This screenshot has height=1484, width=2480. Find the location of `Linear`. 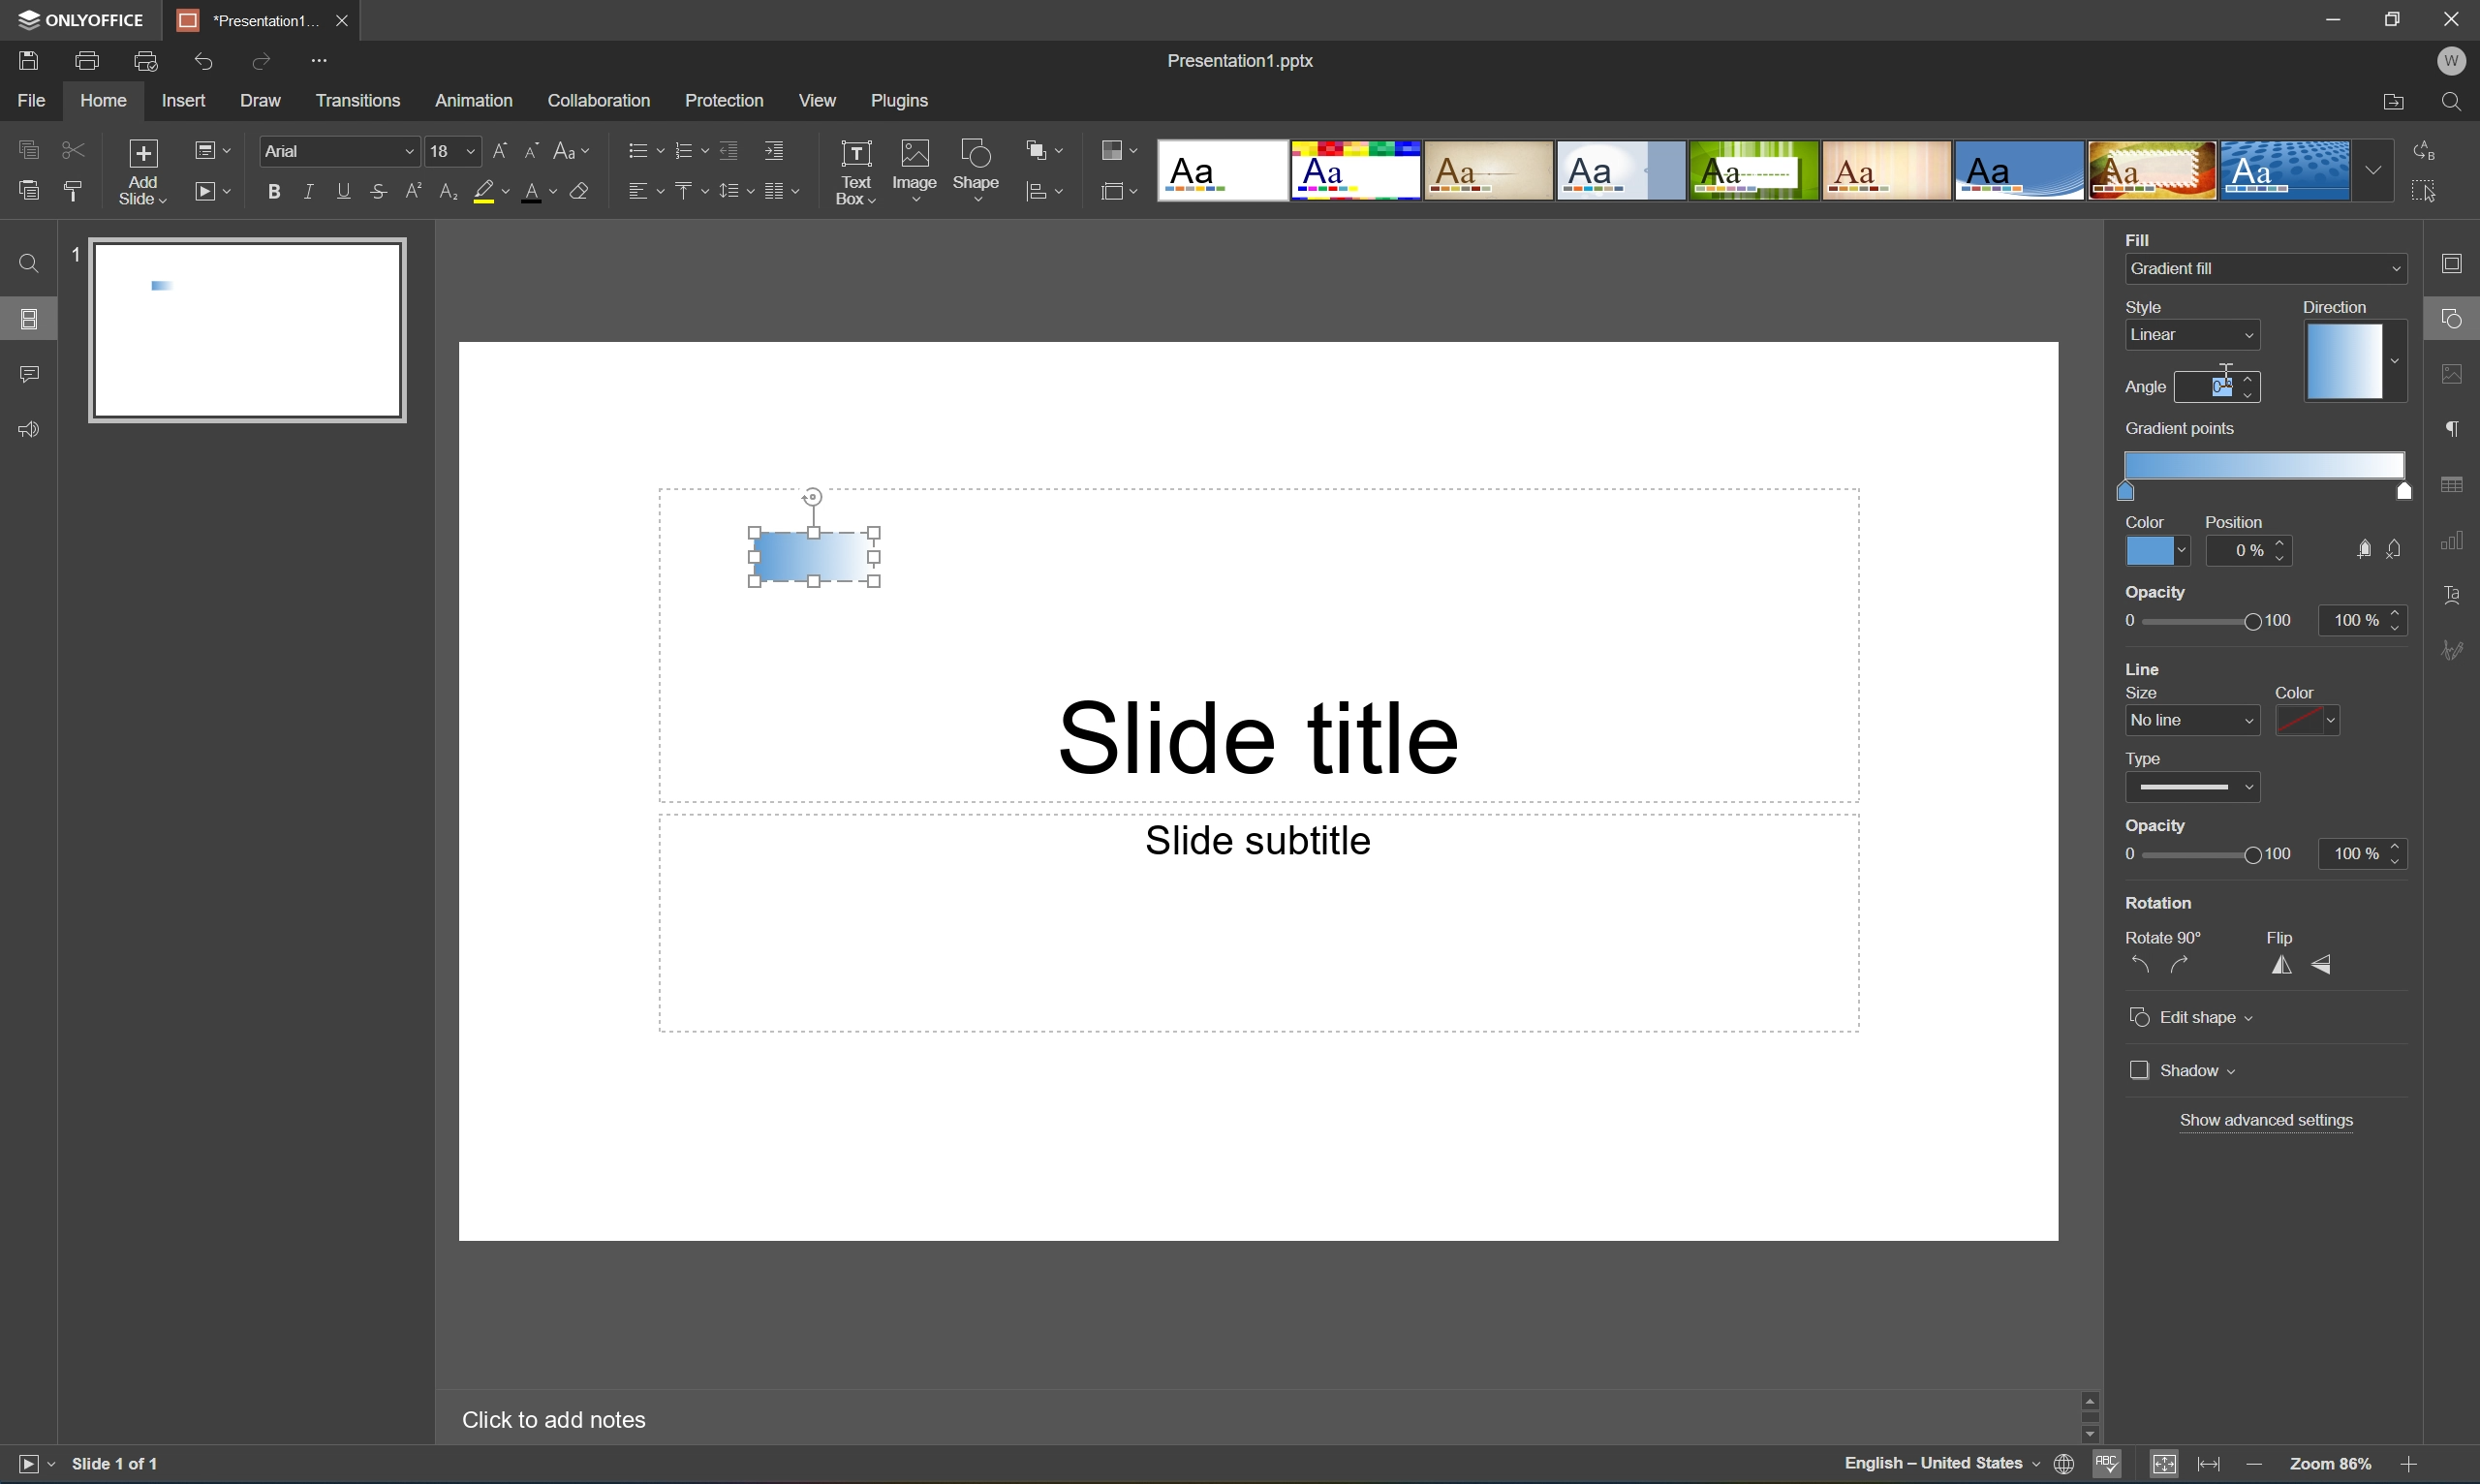

Linear is located at coordinates (2158, 334).